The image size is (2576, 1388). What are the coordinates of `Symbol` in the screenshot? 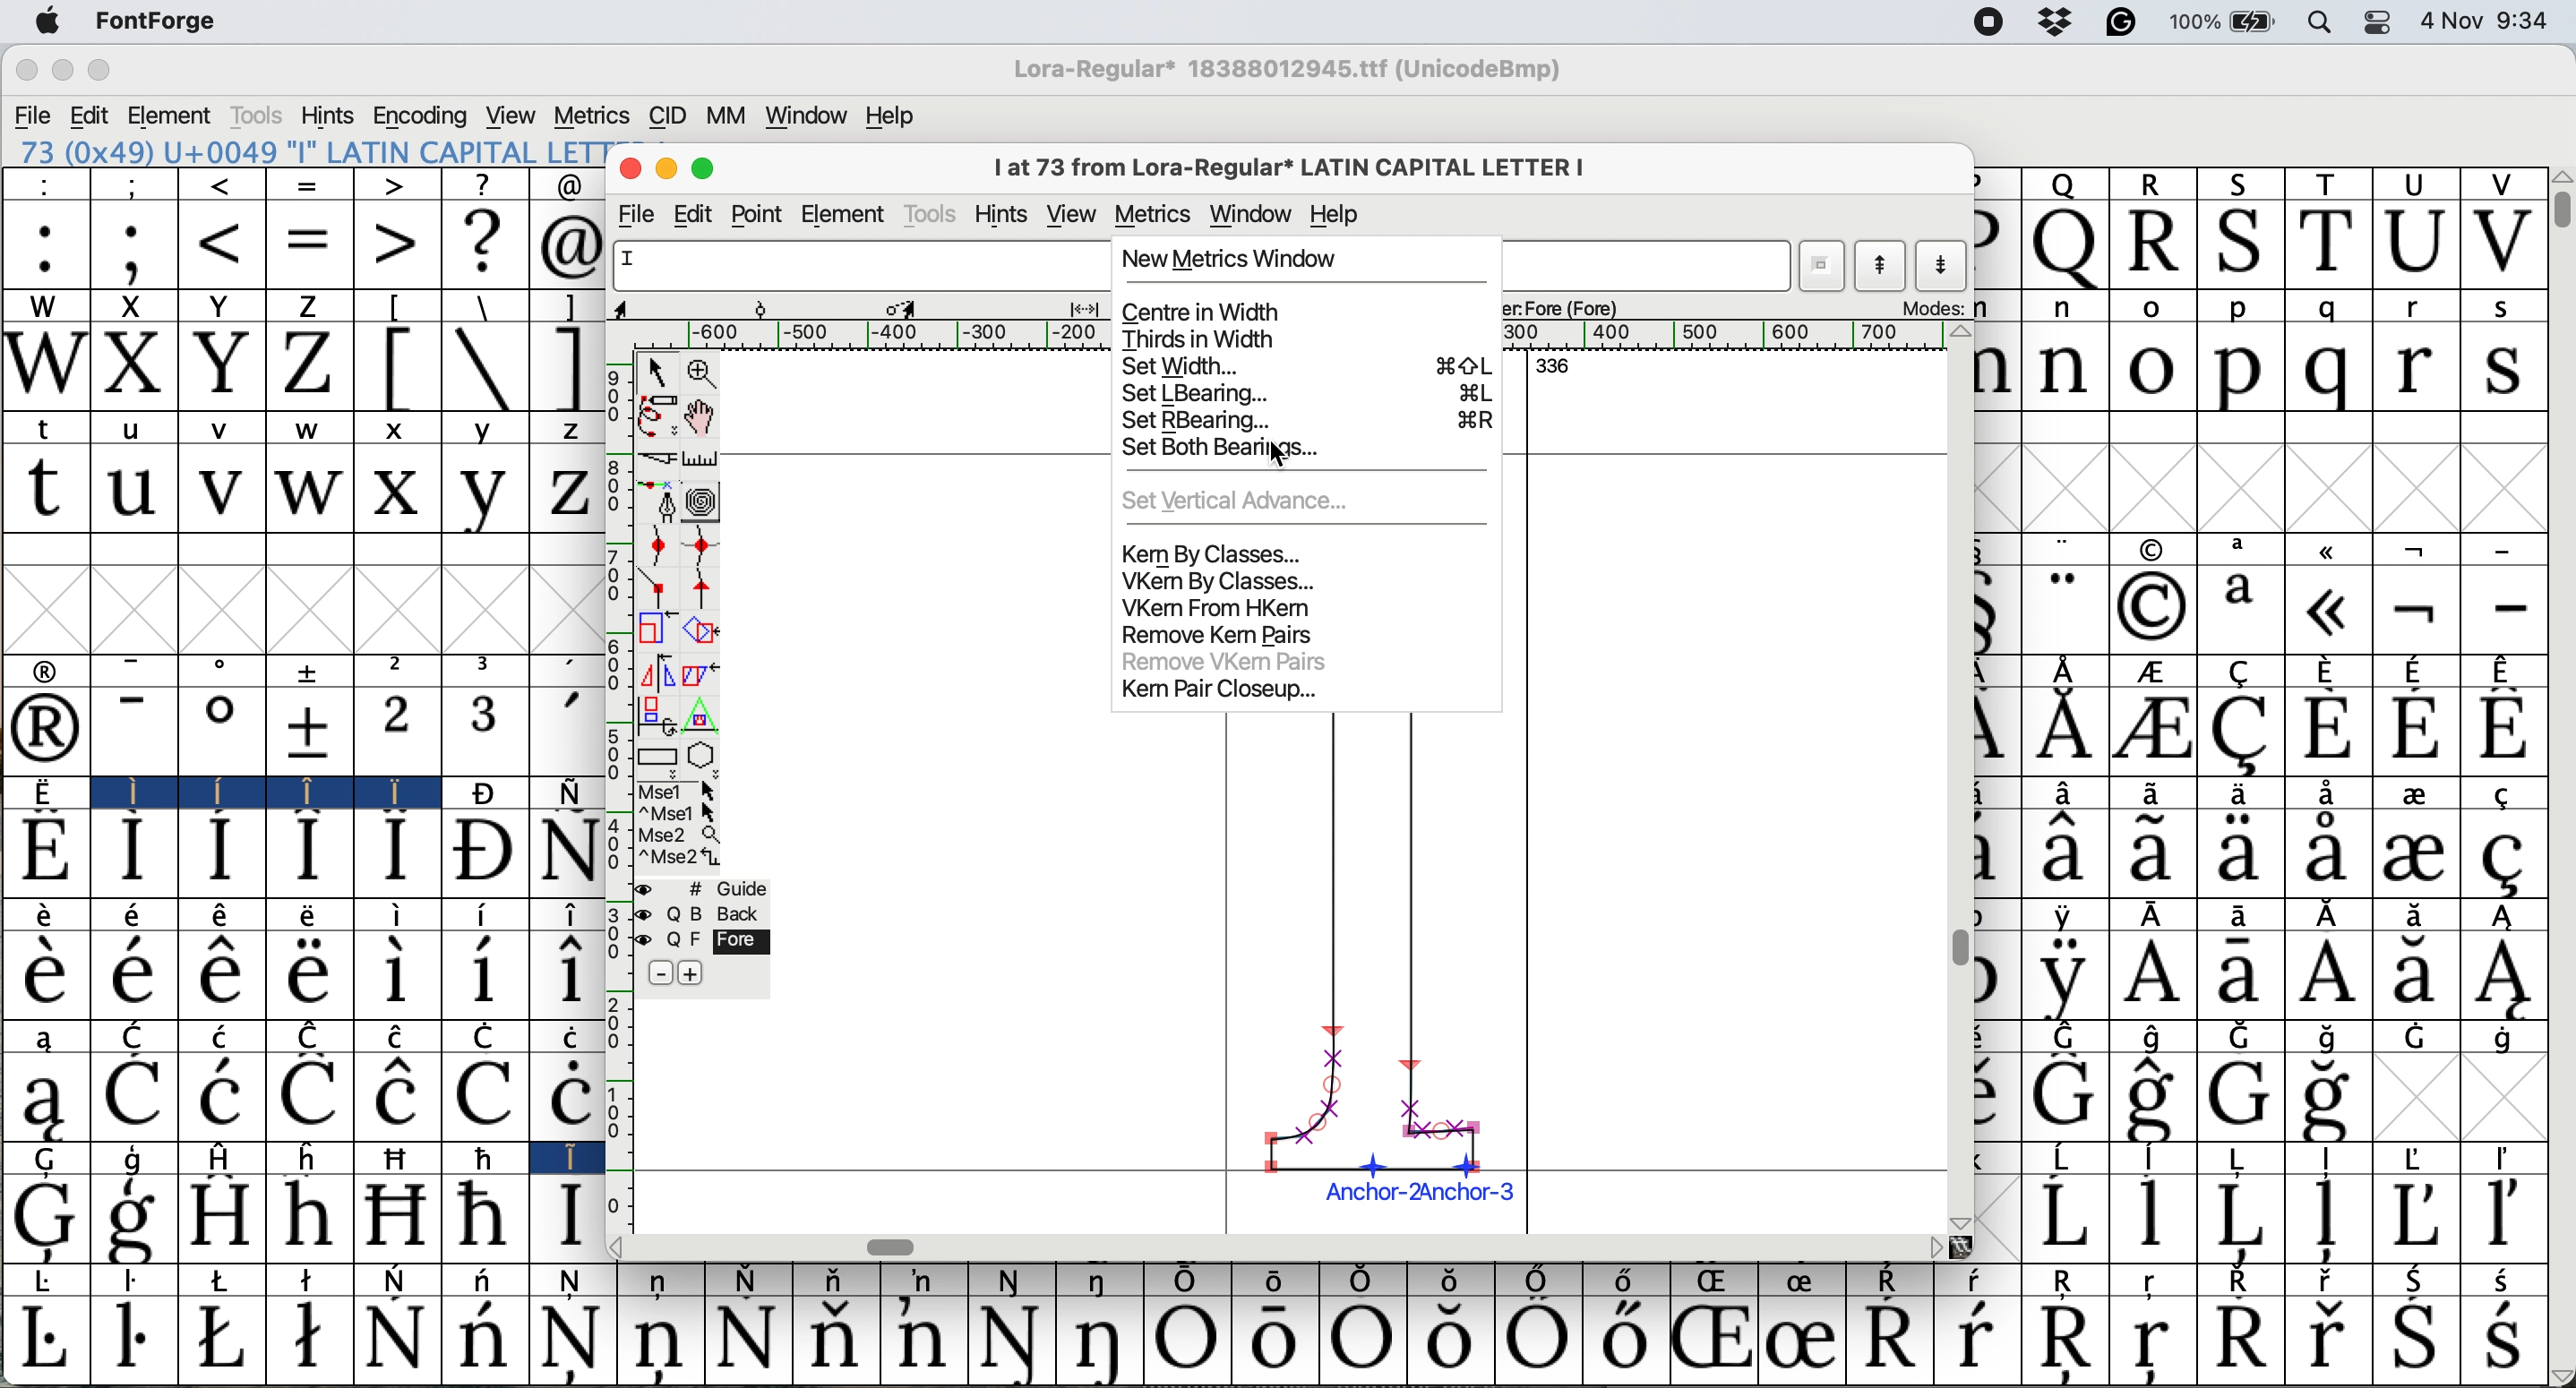 It's located at (2325, 729).